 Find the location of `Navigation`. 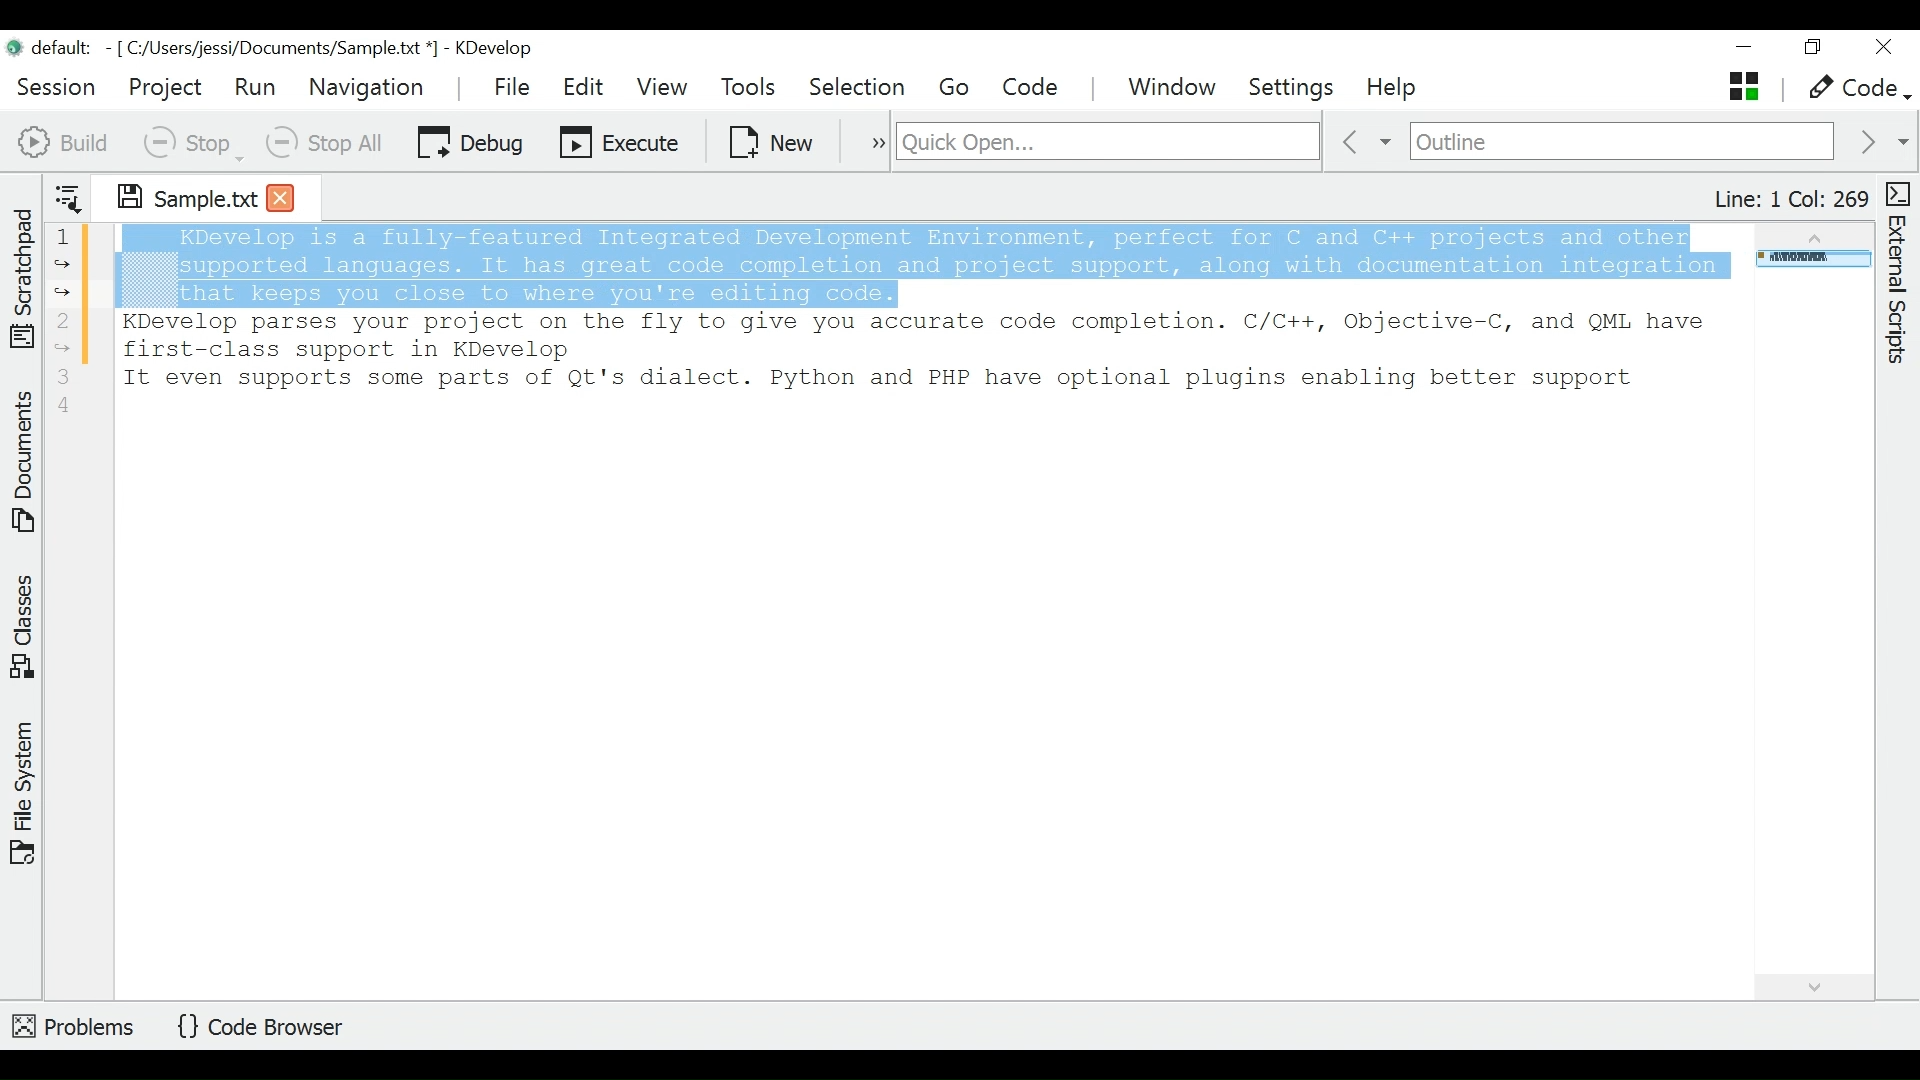

Navigation is located at coordinates (371, 87).